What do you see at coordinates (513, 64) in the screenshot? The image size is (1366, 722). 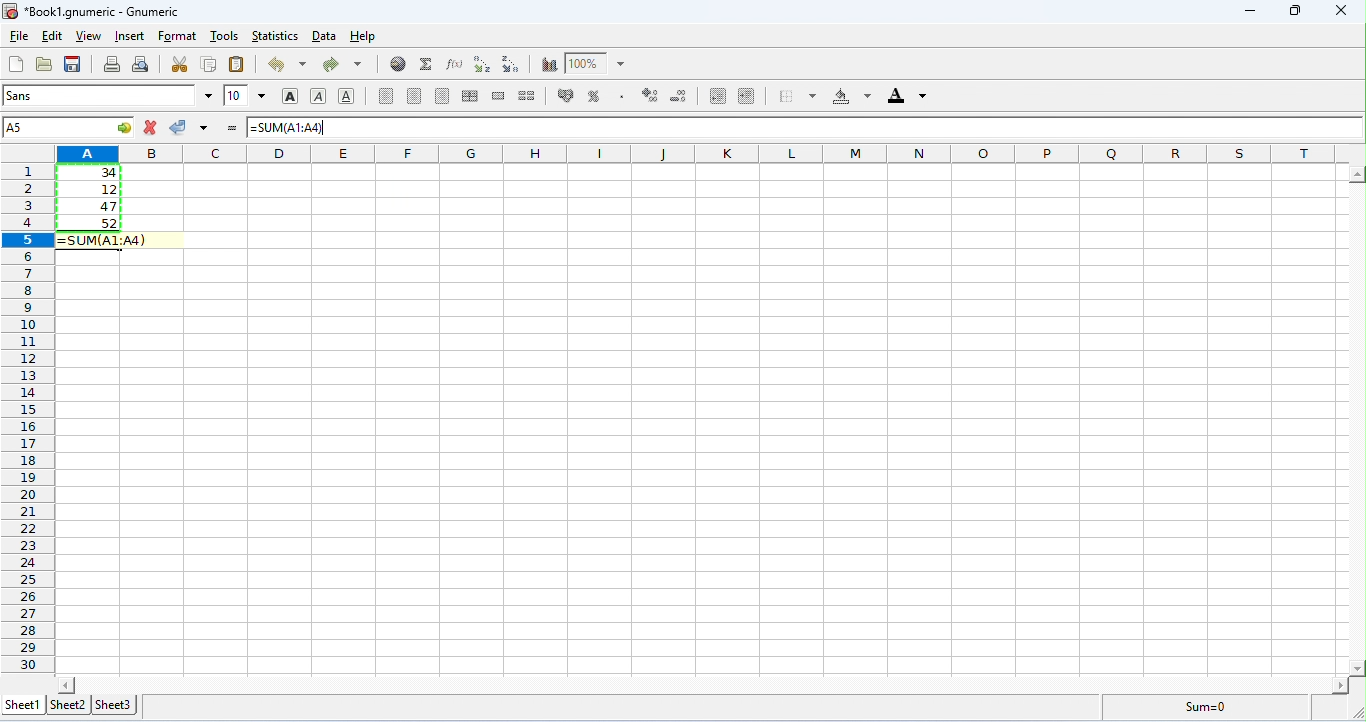 I see `sort descending` at bounding box center [513, 64].